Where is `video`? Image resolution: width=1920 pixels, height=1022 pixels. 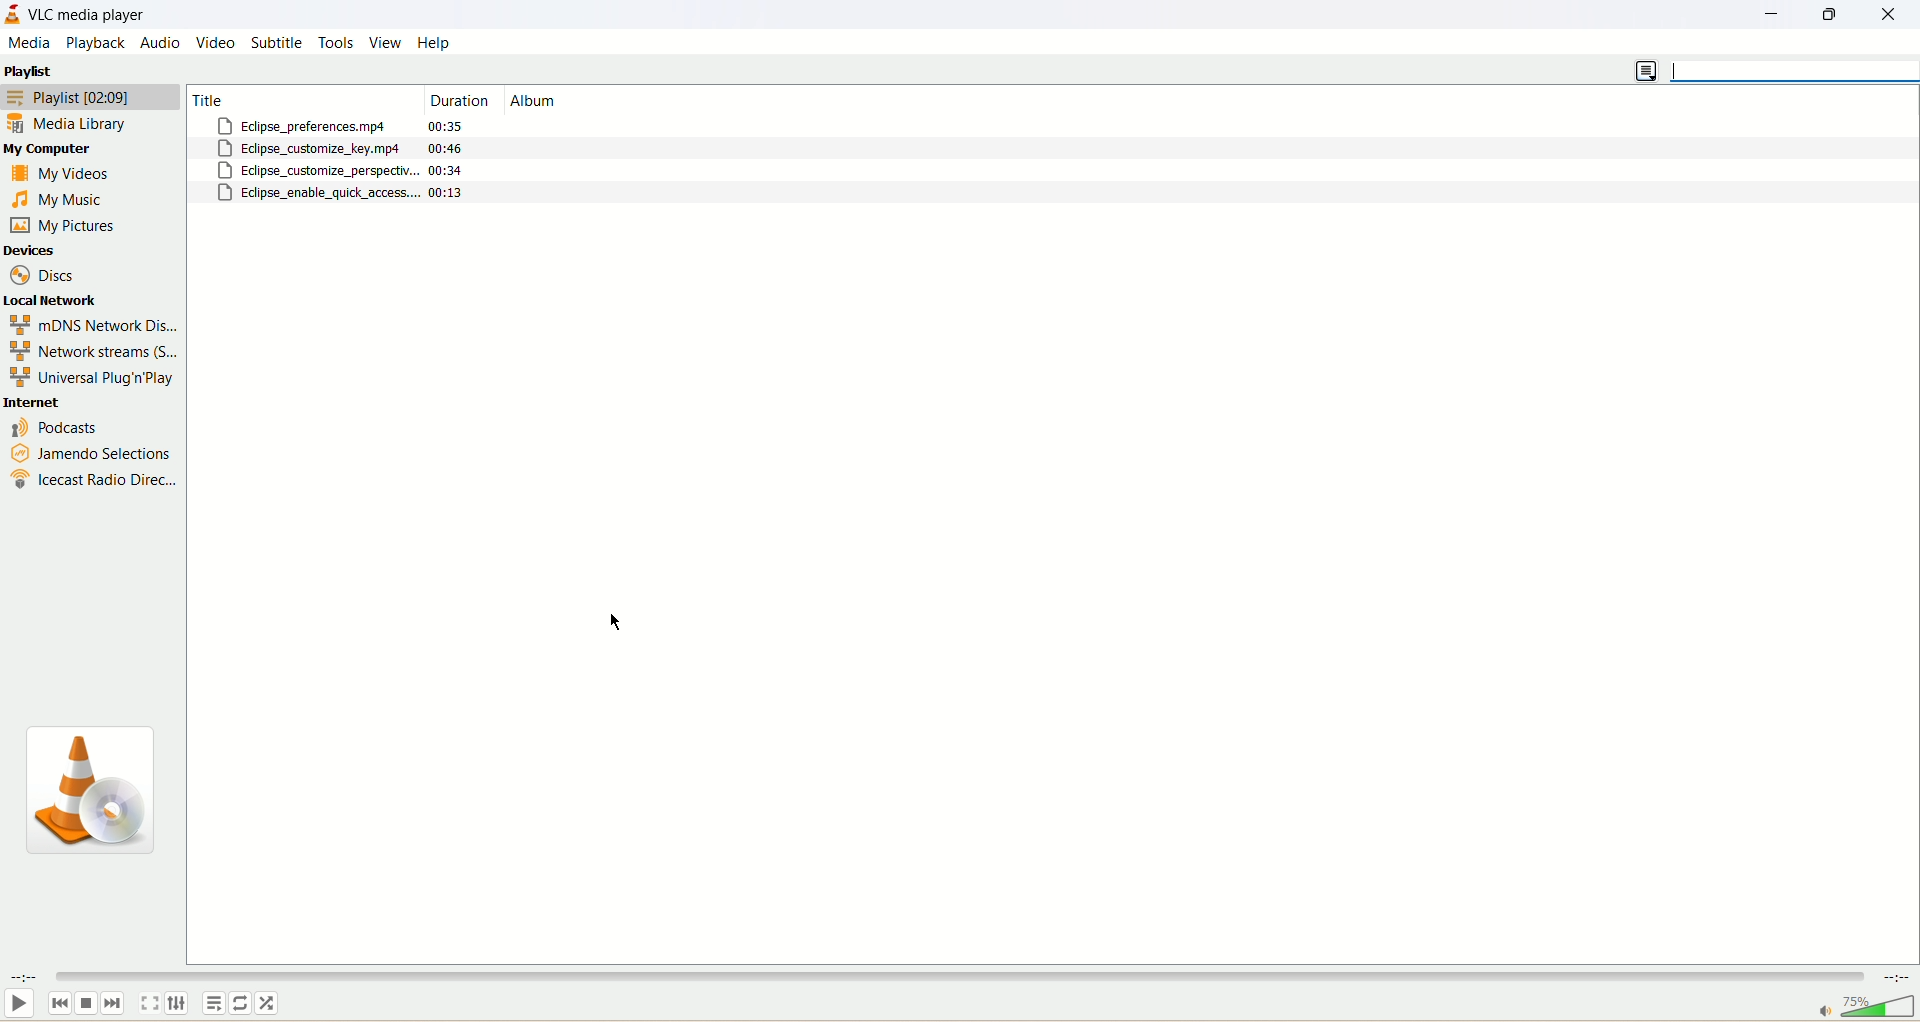
video is located at coordinates (218, 42).